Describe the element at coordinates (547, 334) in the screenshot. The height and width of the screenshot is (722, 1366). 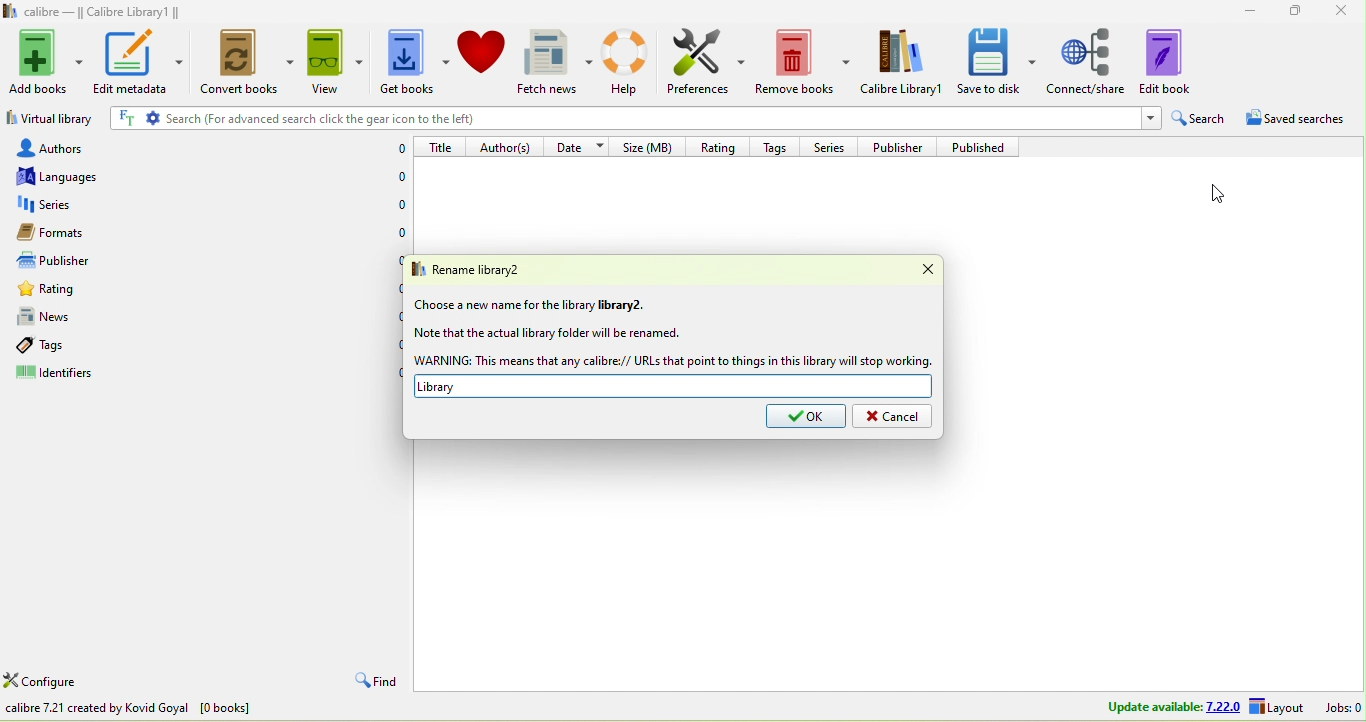
I see `note that the actual library folder will be renamed` at that location.